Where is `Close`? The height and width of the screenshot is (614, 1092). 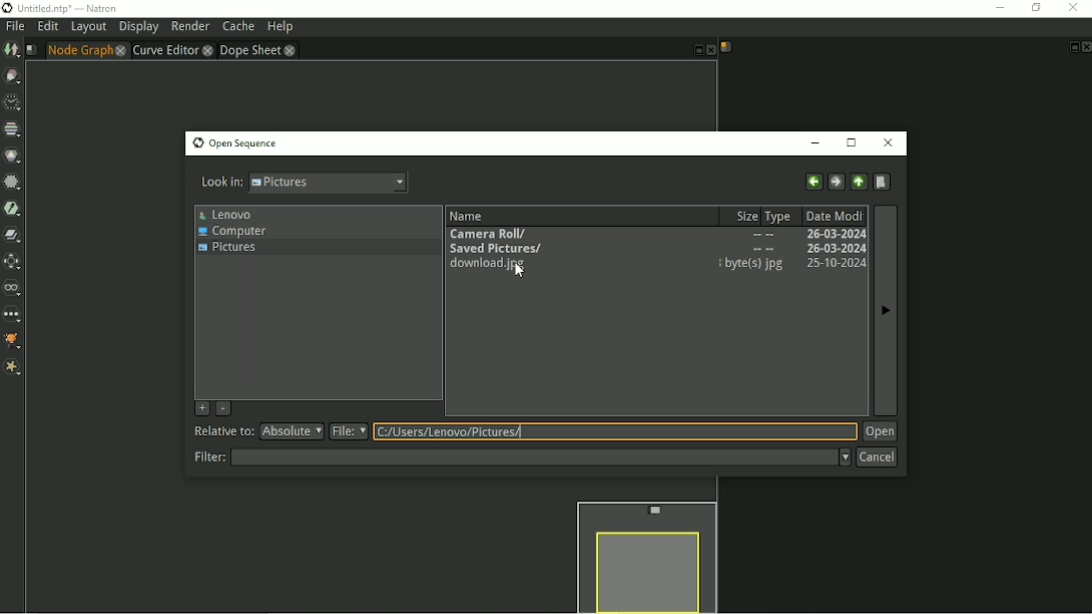 Close is located at coordinates (890, 142).